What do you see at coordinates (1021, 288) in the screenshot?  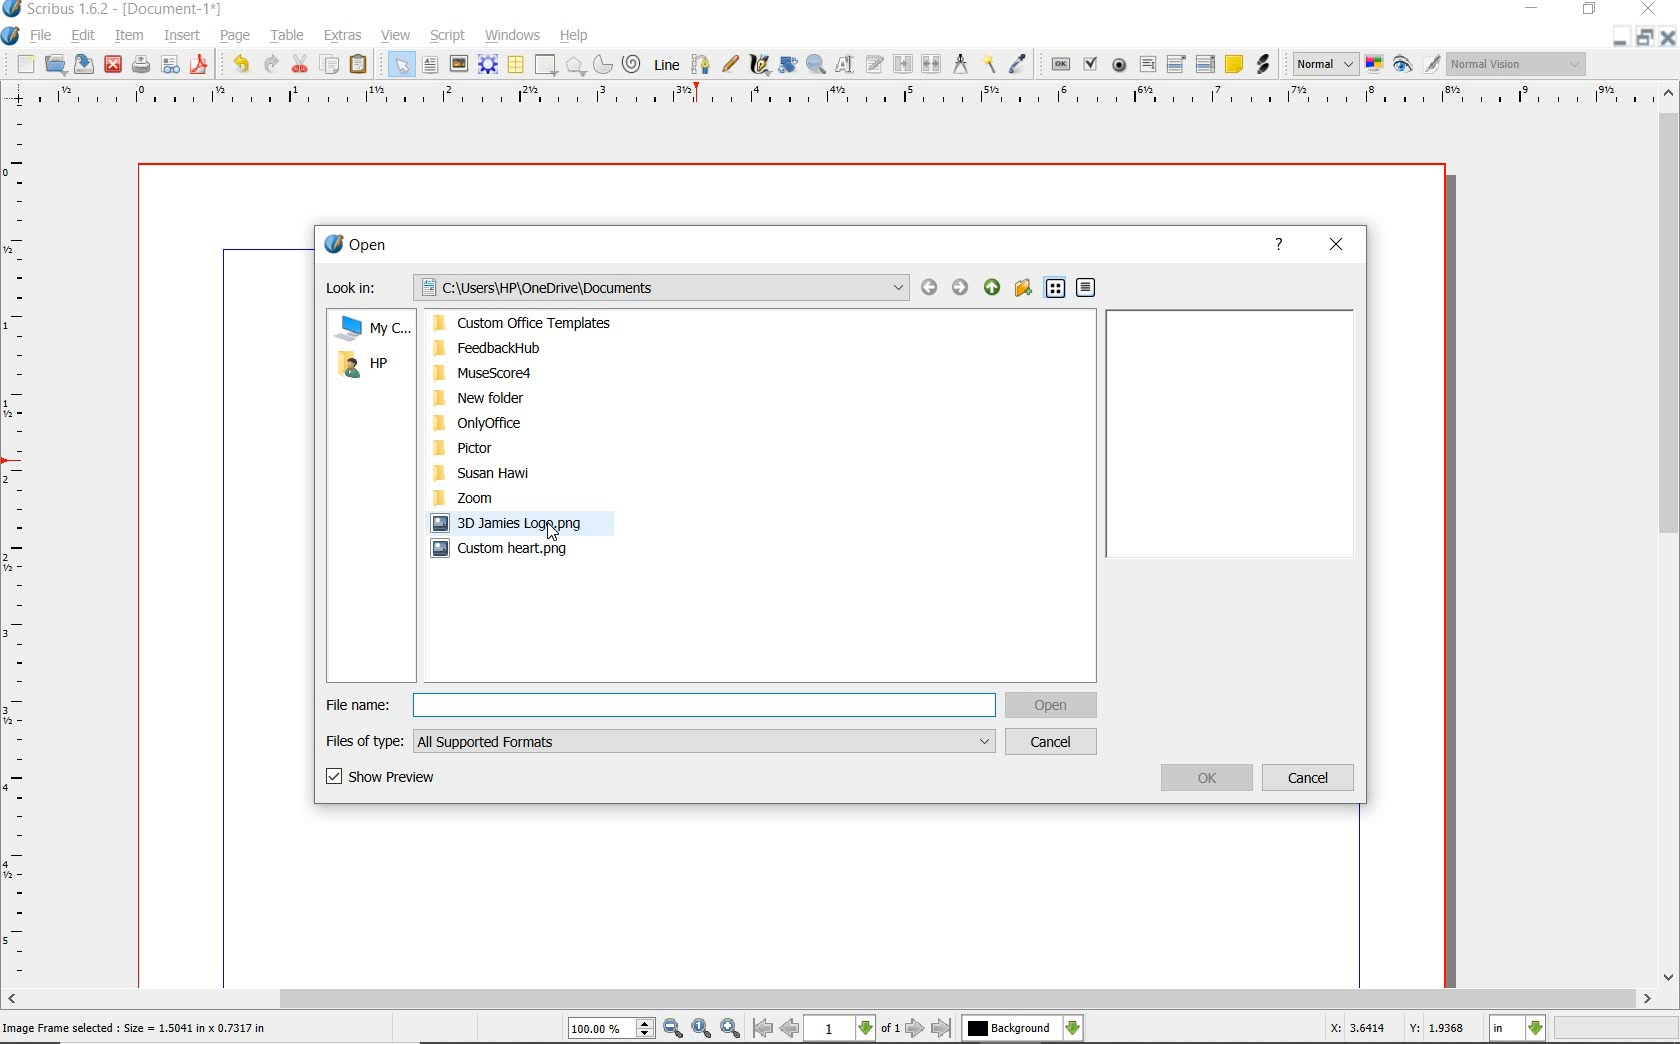 I see `create new folder` at bounding box center [1021, 288].